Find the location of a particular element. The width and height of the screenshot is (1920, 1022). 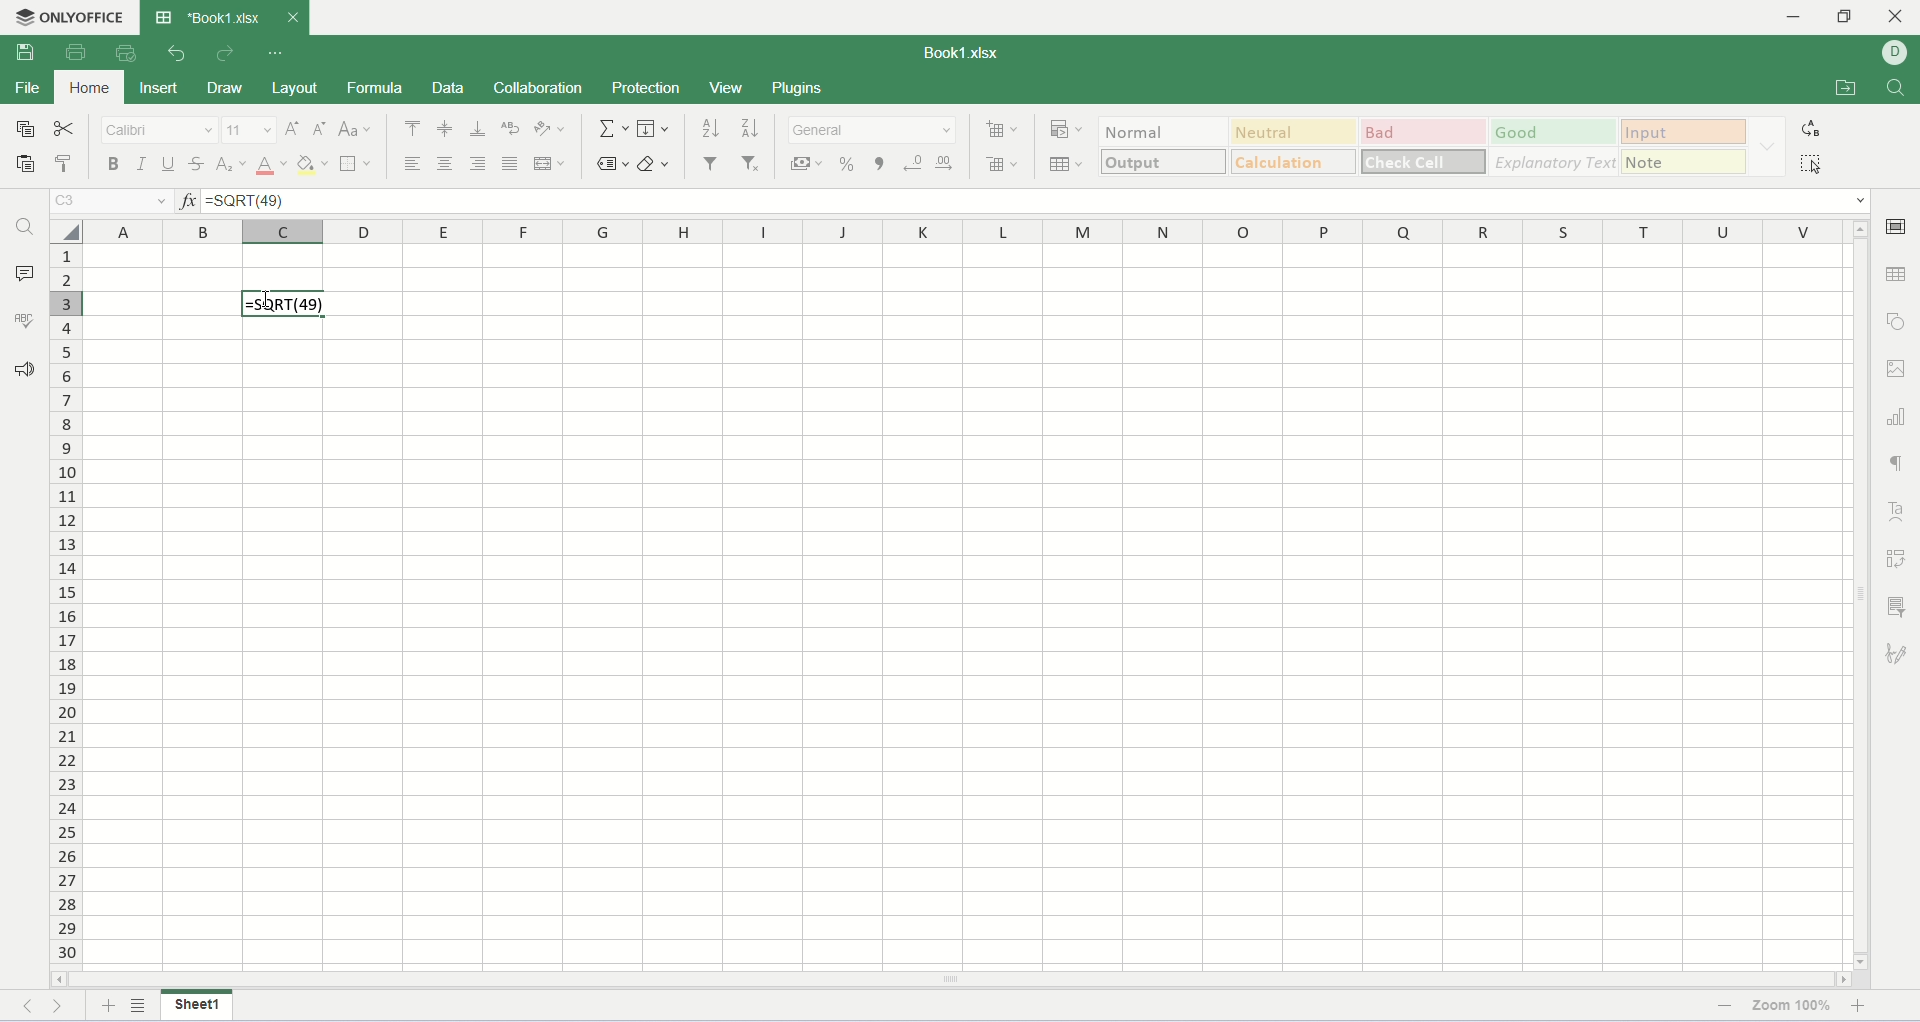

find is located at coordinates (1900, 89).